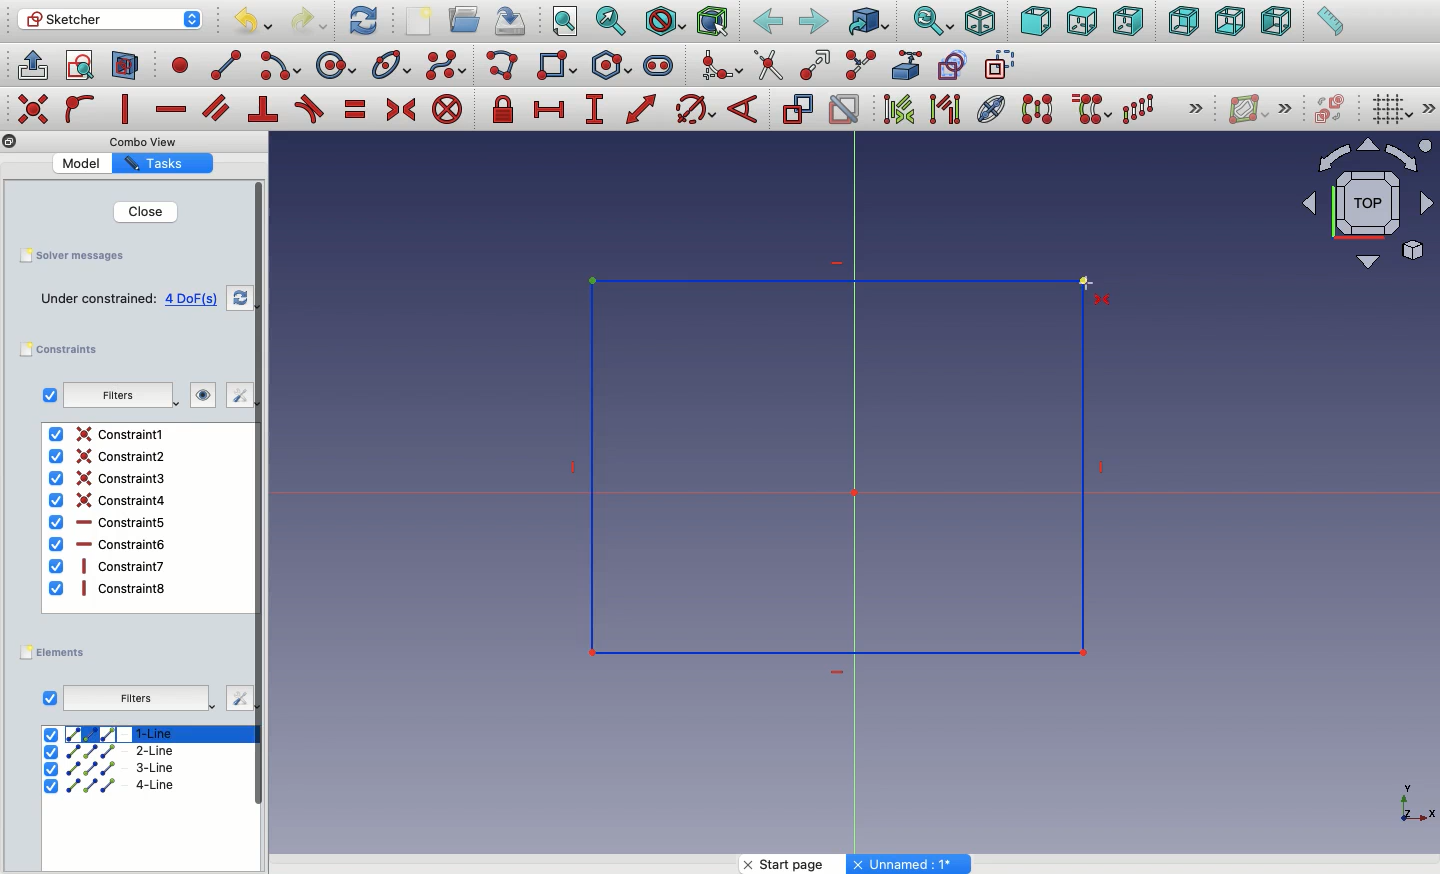 This screenshot has height=874, width=1440. I want to click on Polygon, so click(615, 66).